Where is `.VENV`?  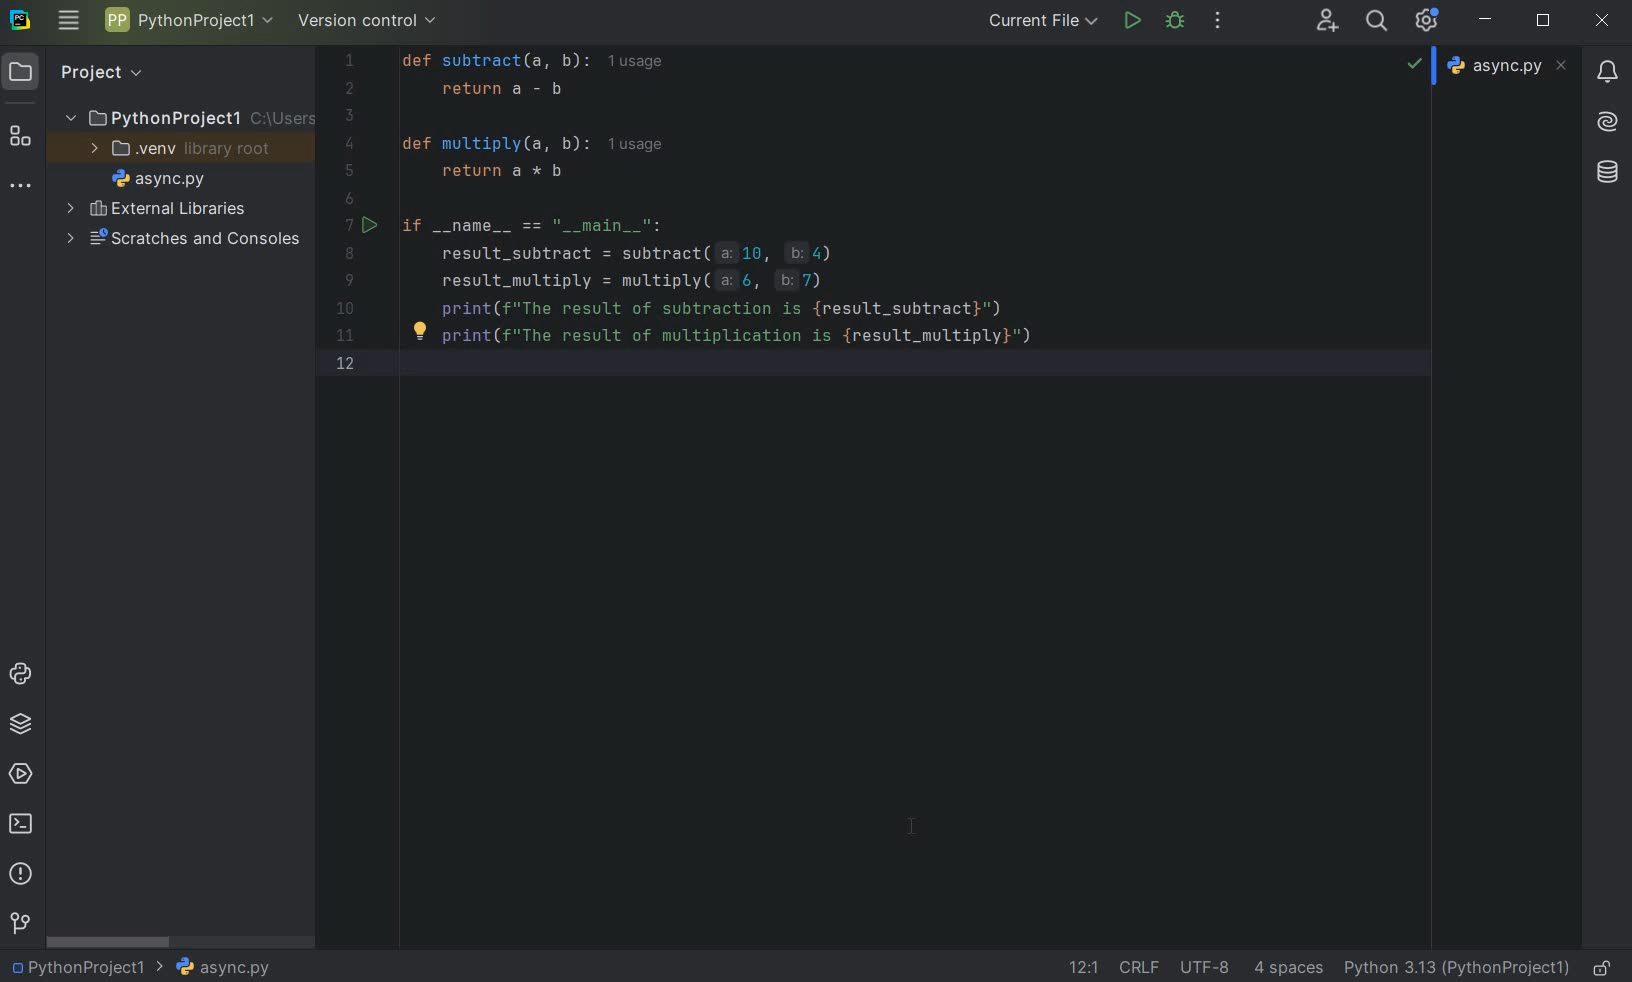 .VENV is located at coordinates (181, 149).